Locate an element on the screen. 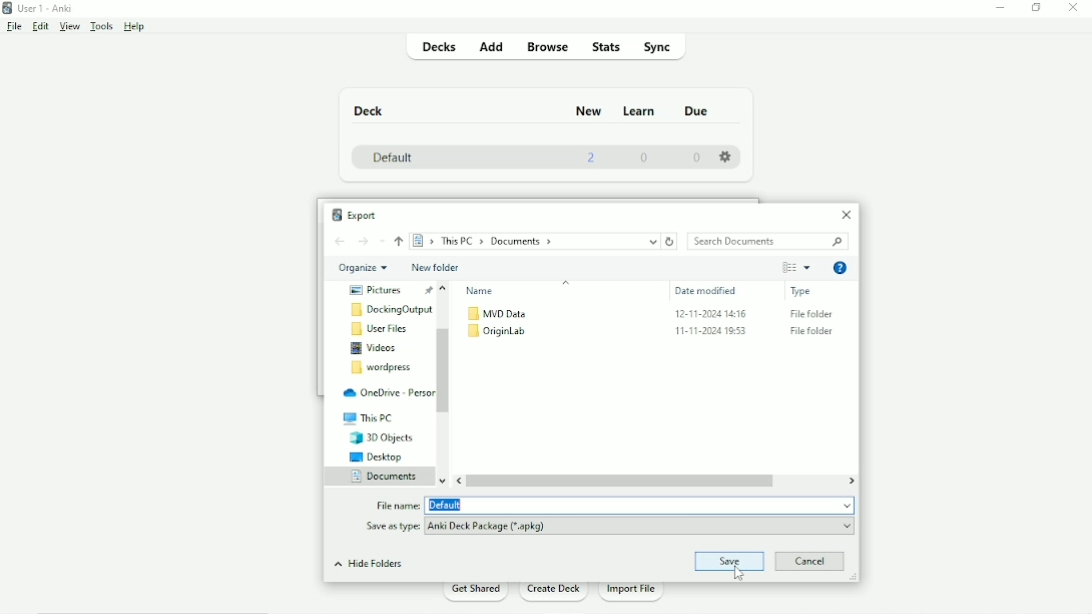  Vertical scrollbar is located at coordinates (444, 369).